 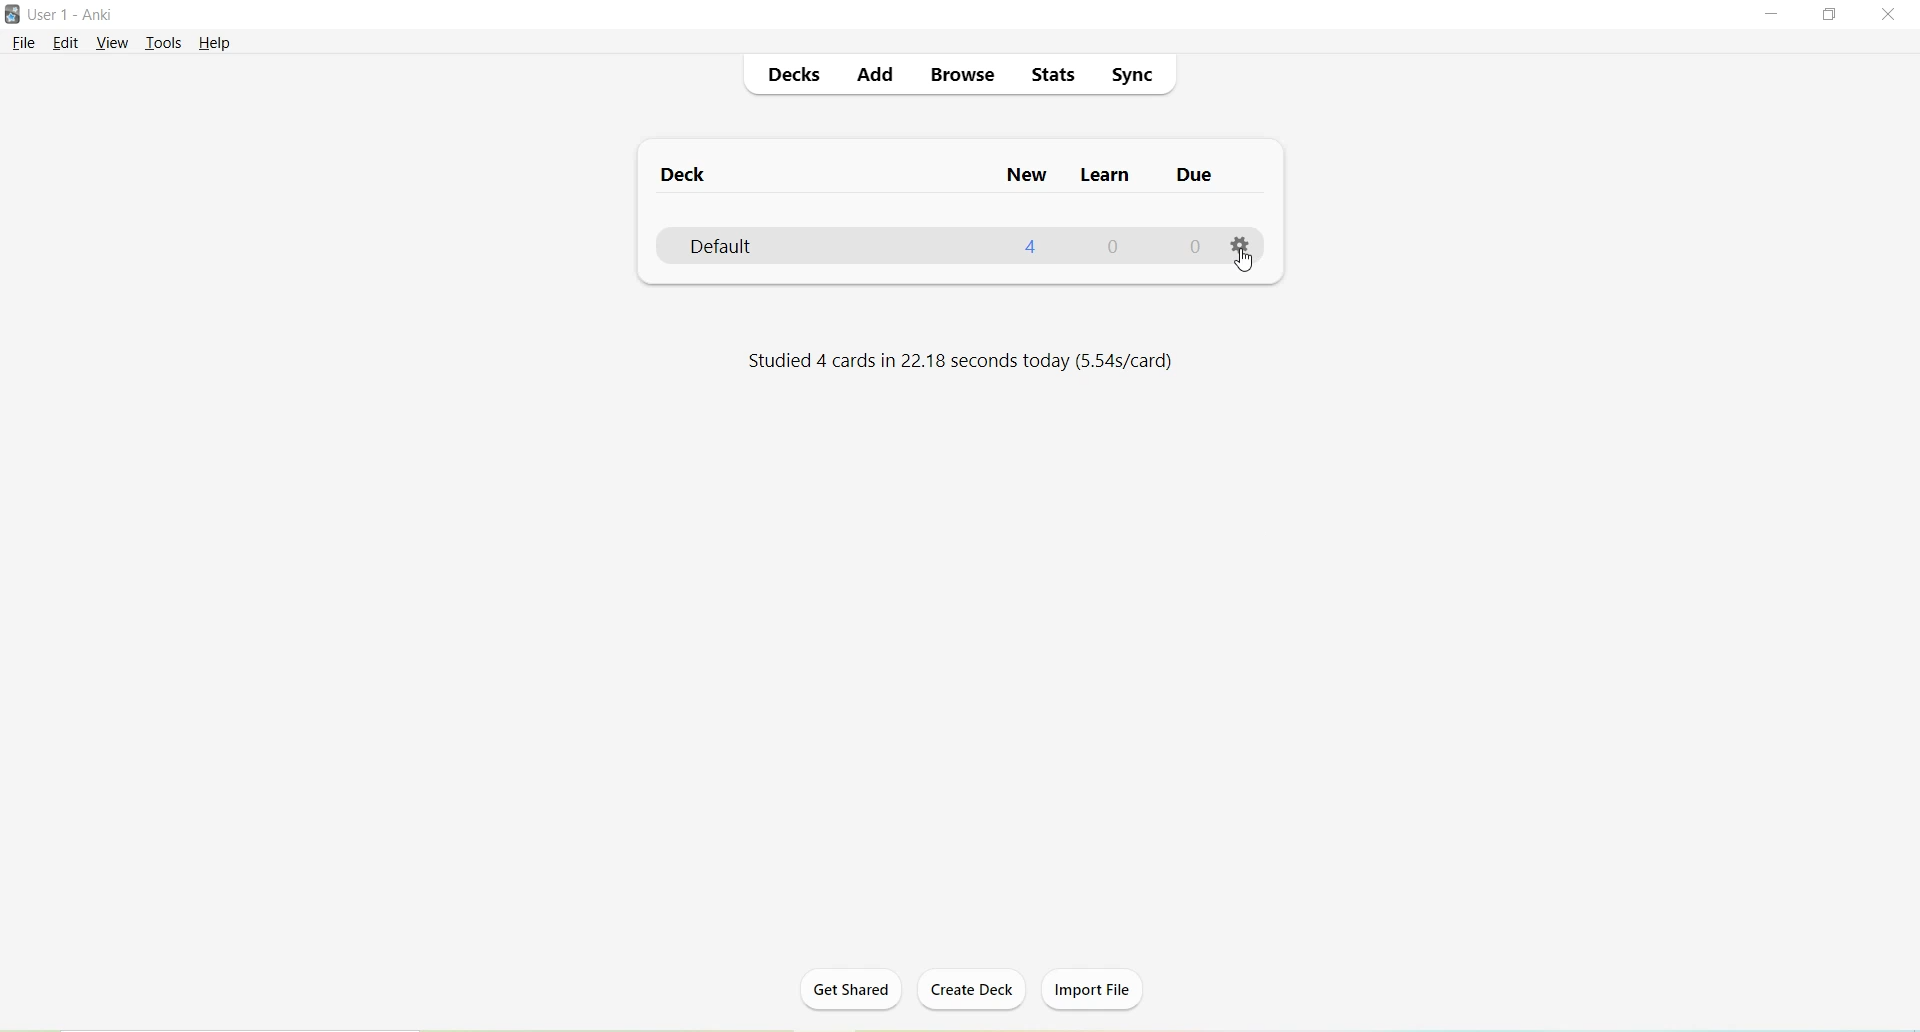 I want to click on Help, so click(x=214, y=43).